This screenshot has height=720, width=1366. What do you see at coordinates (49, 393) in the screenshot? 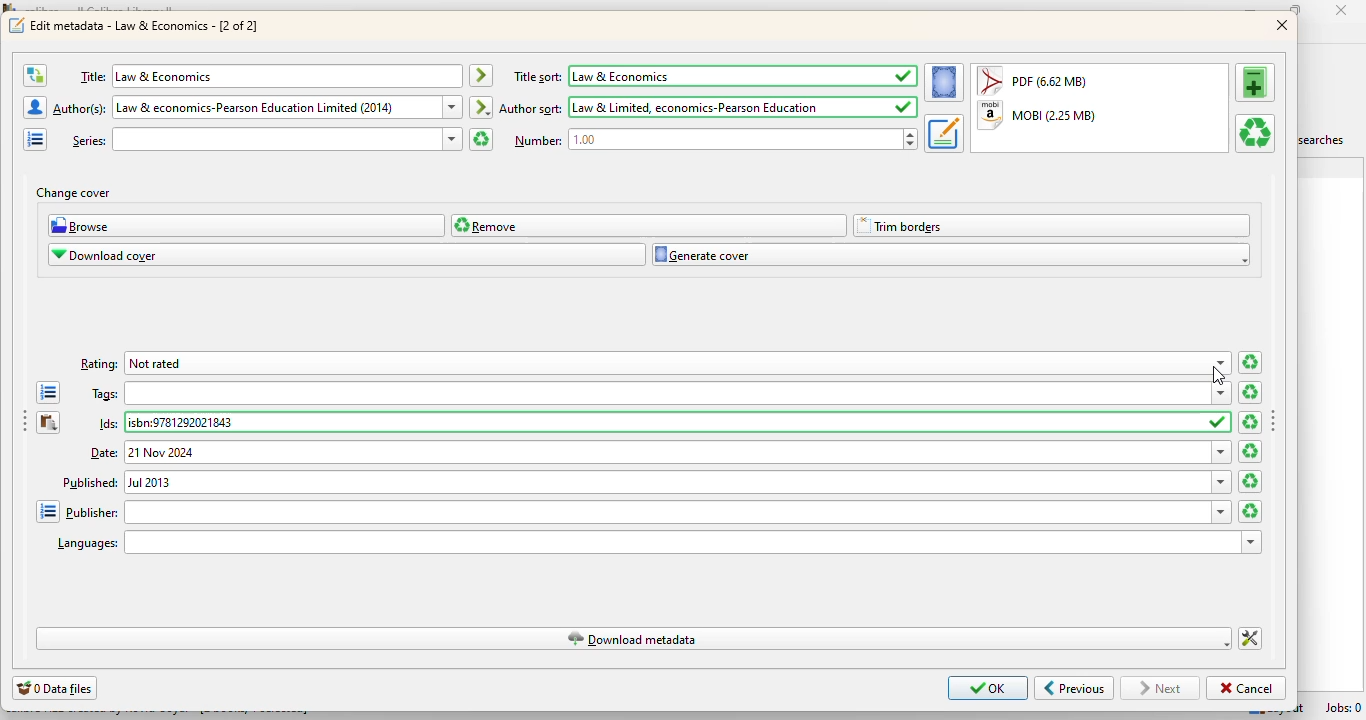
I see `open the tag editor` at bounding box center [49, 393].